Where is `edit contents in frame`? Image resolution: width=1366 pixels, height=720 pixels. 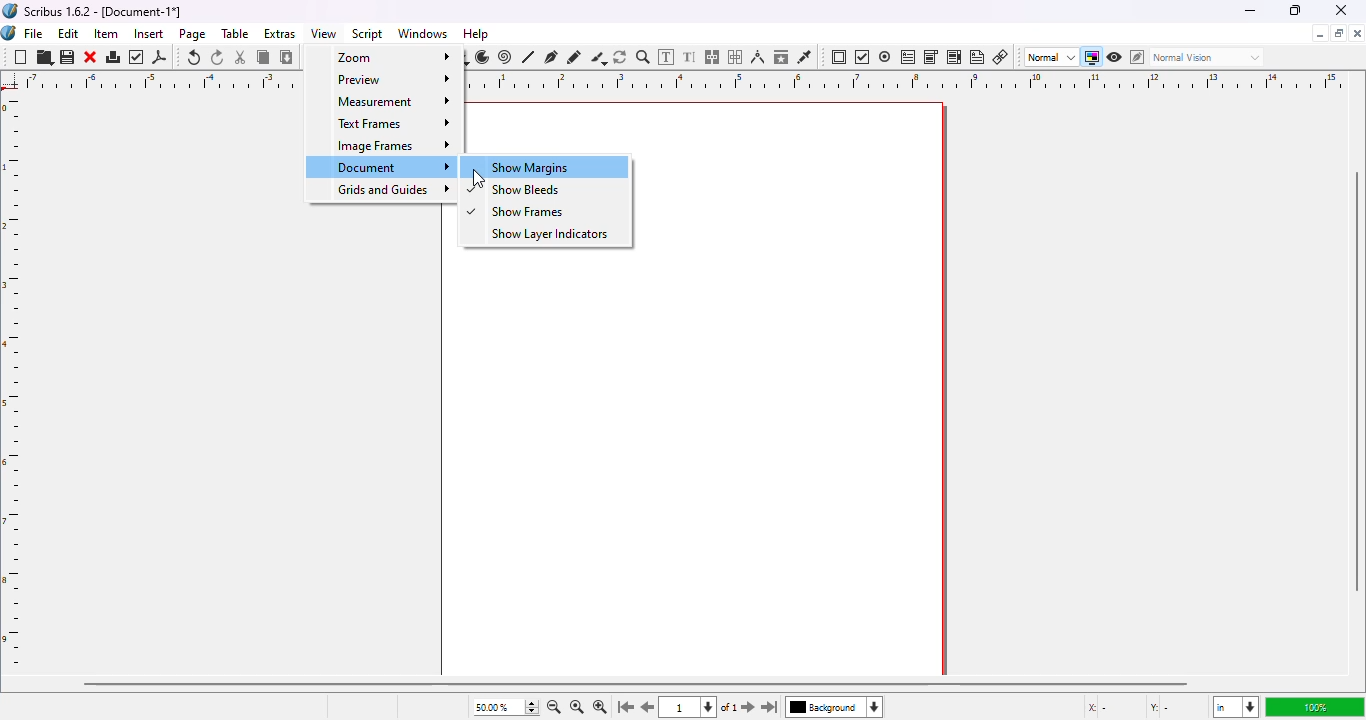 edit contents in frame is located at coordinates (667, 56).